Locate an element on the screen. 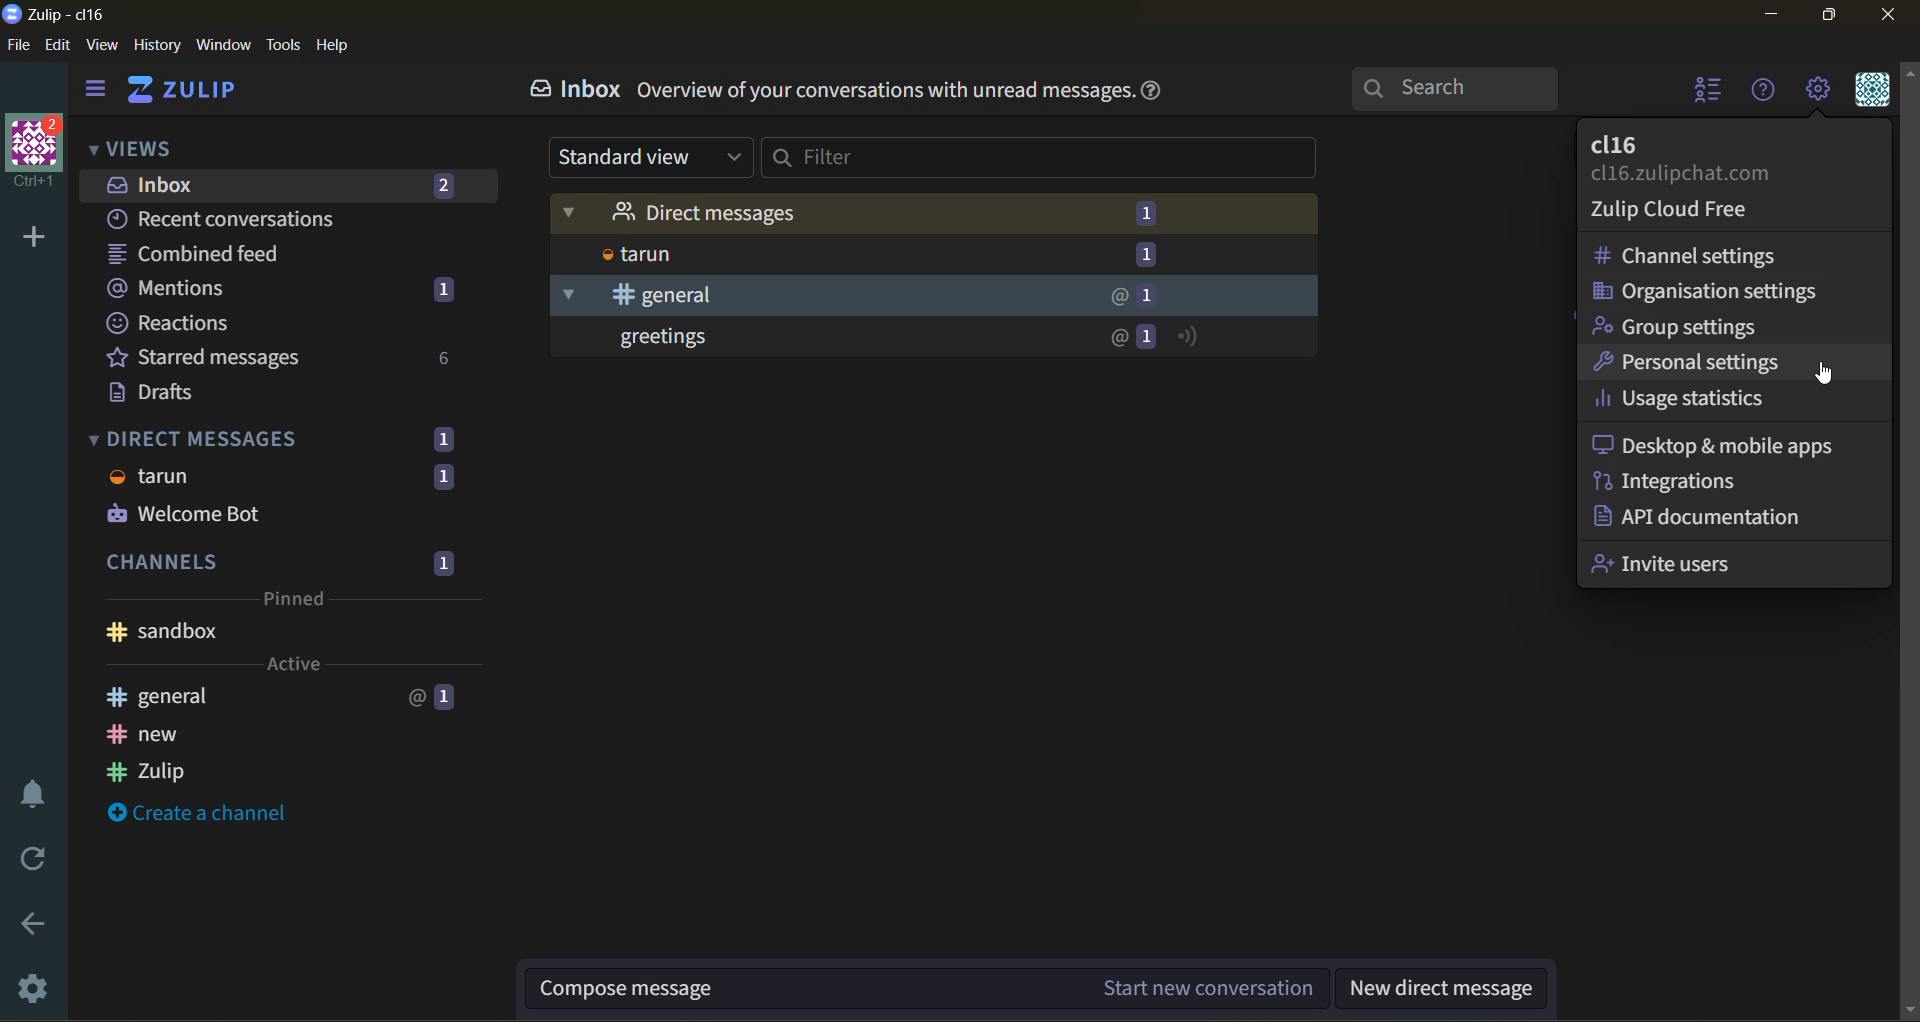 The image size is (1920, 1022). active is located at coordinates (294, 664).